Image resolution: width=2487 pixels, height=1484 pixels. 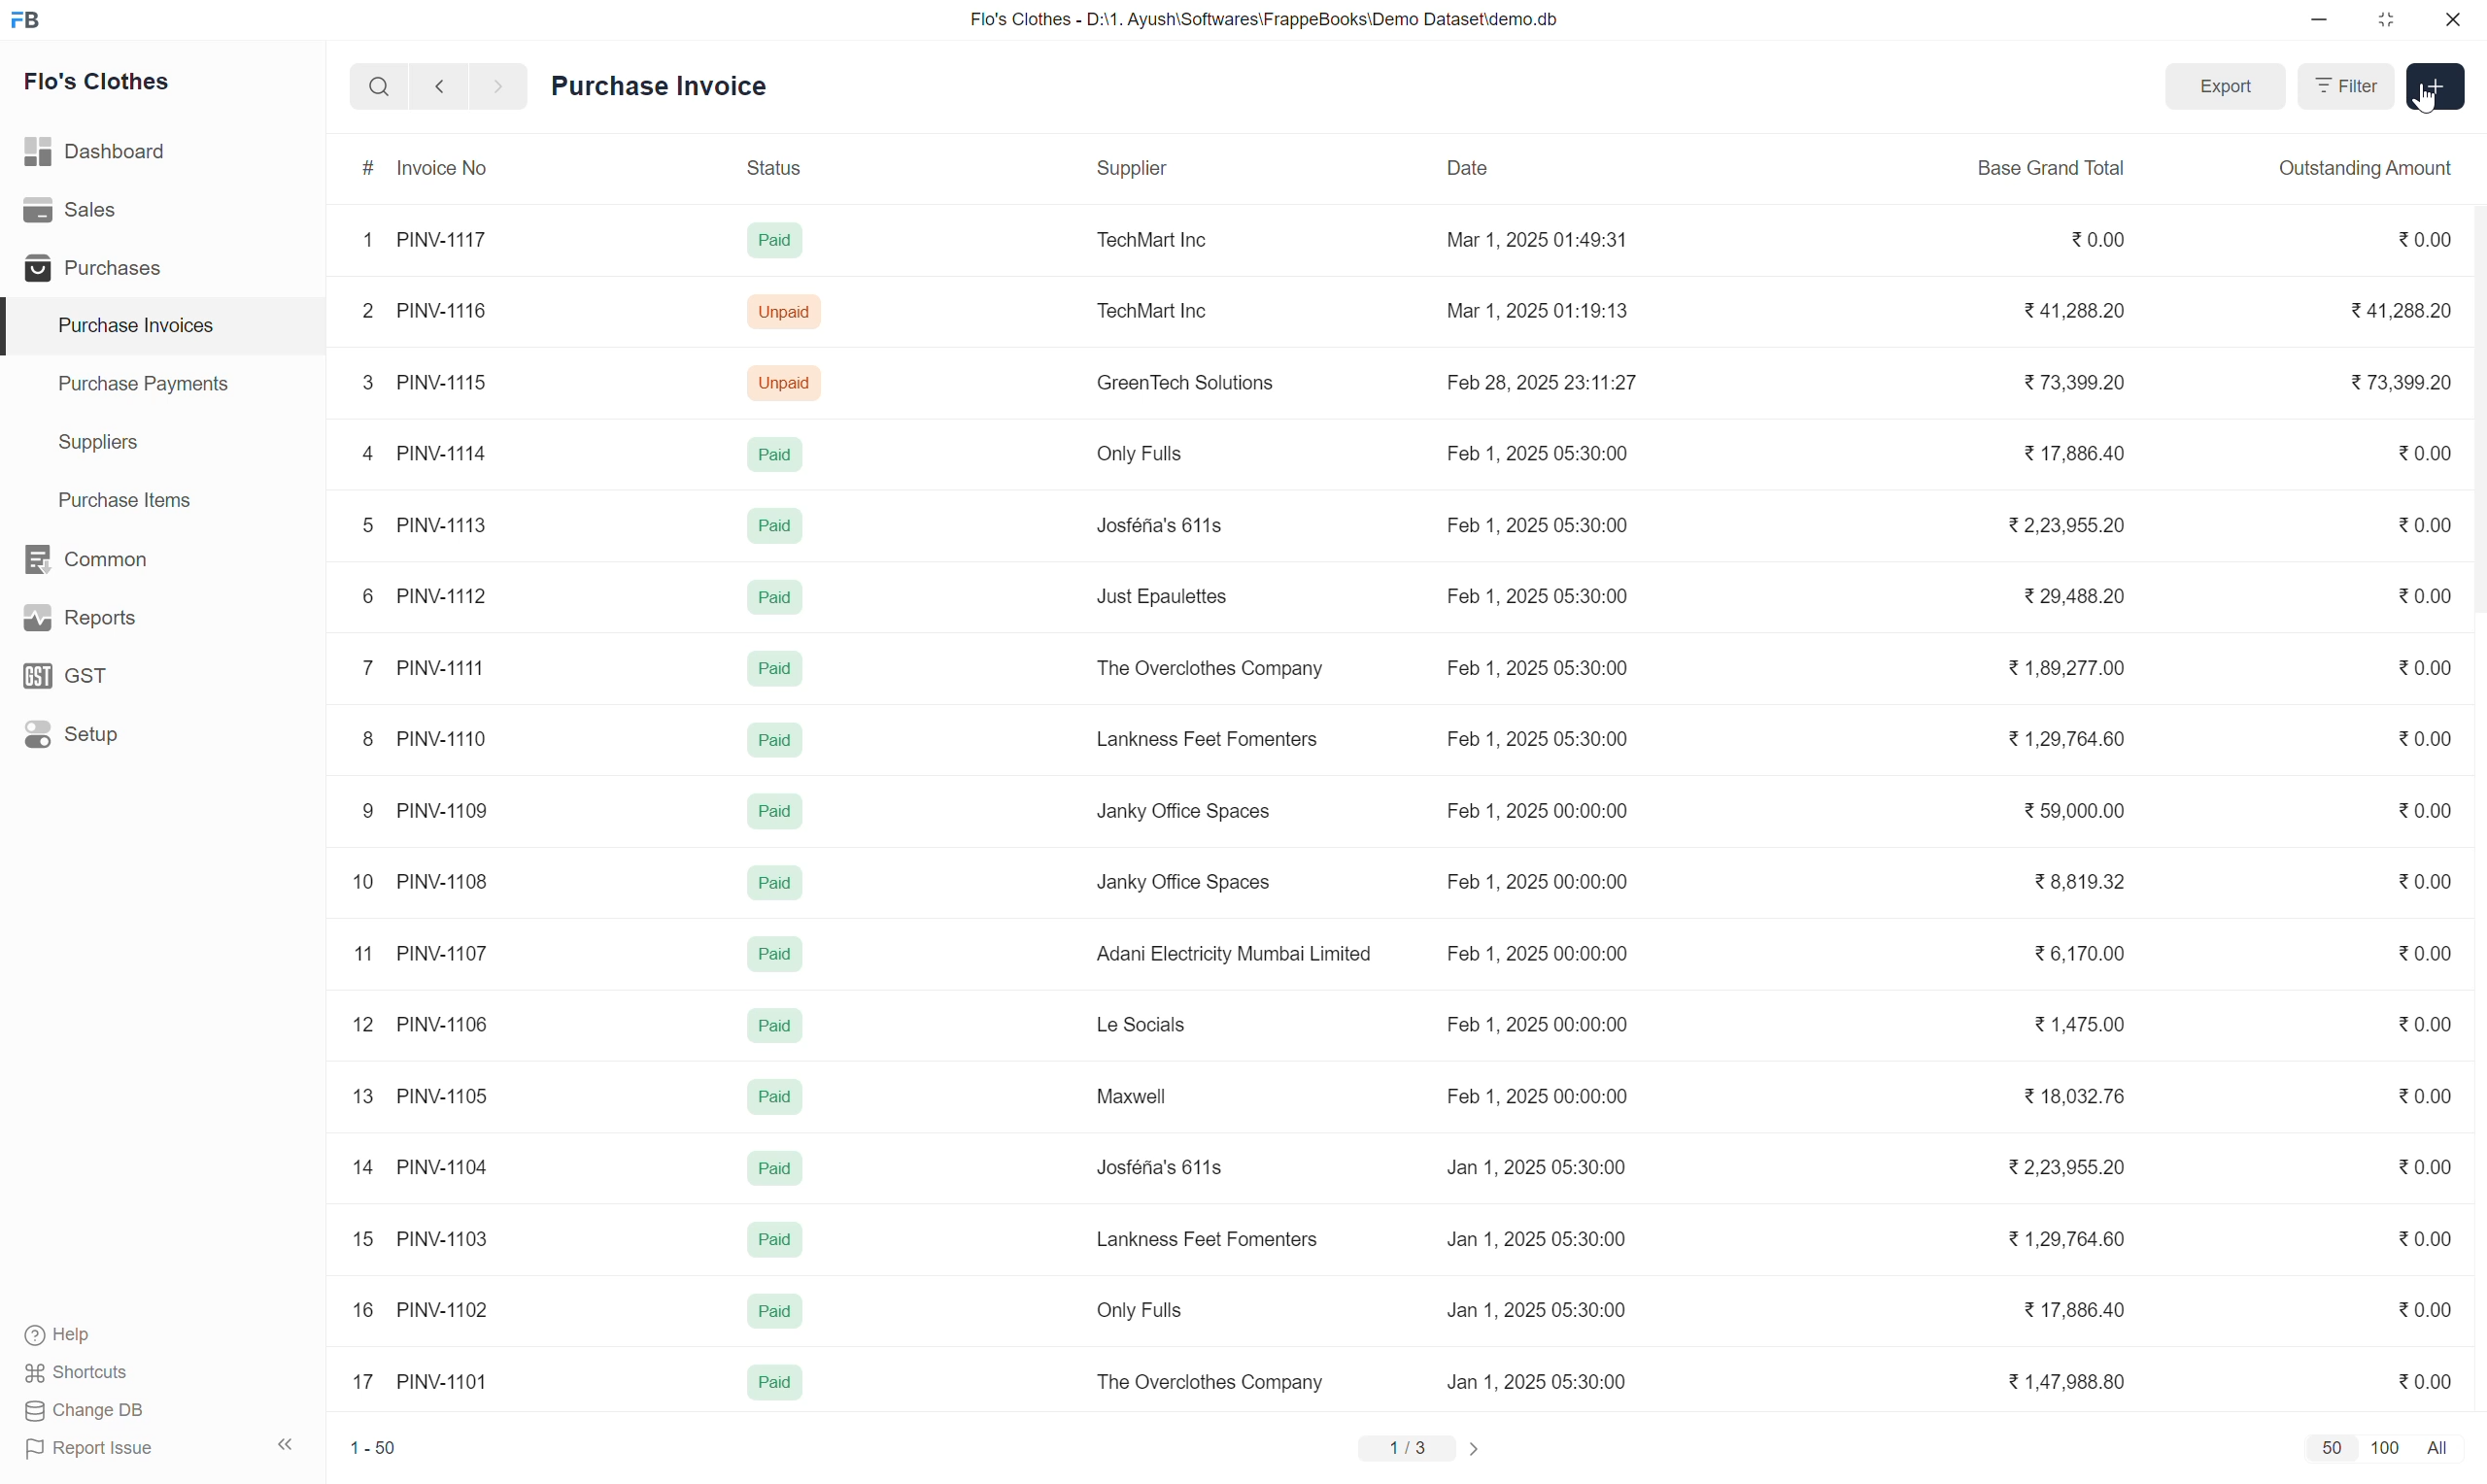 I want to click on Adani Electricity Mumbai Limited, so click(x=1234, y=953).